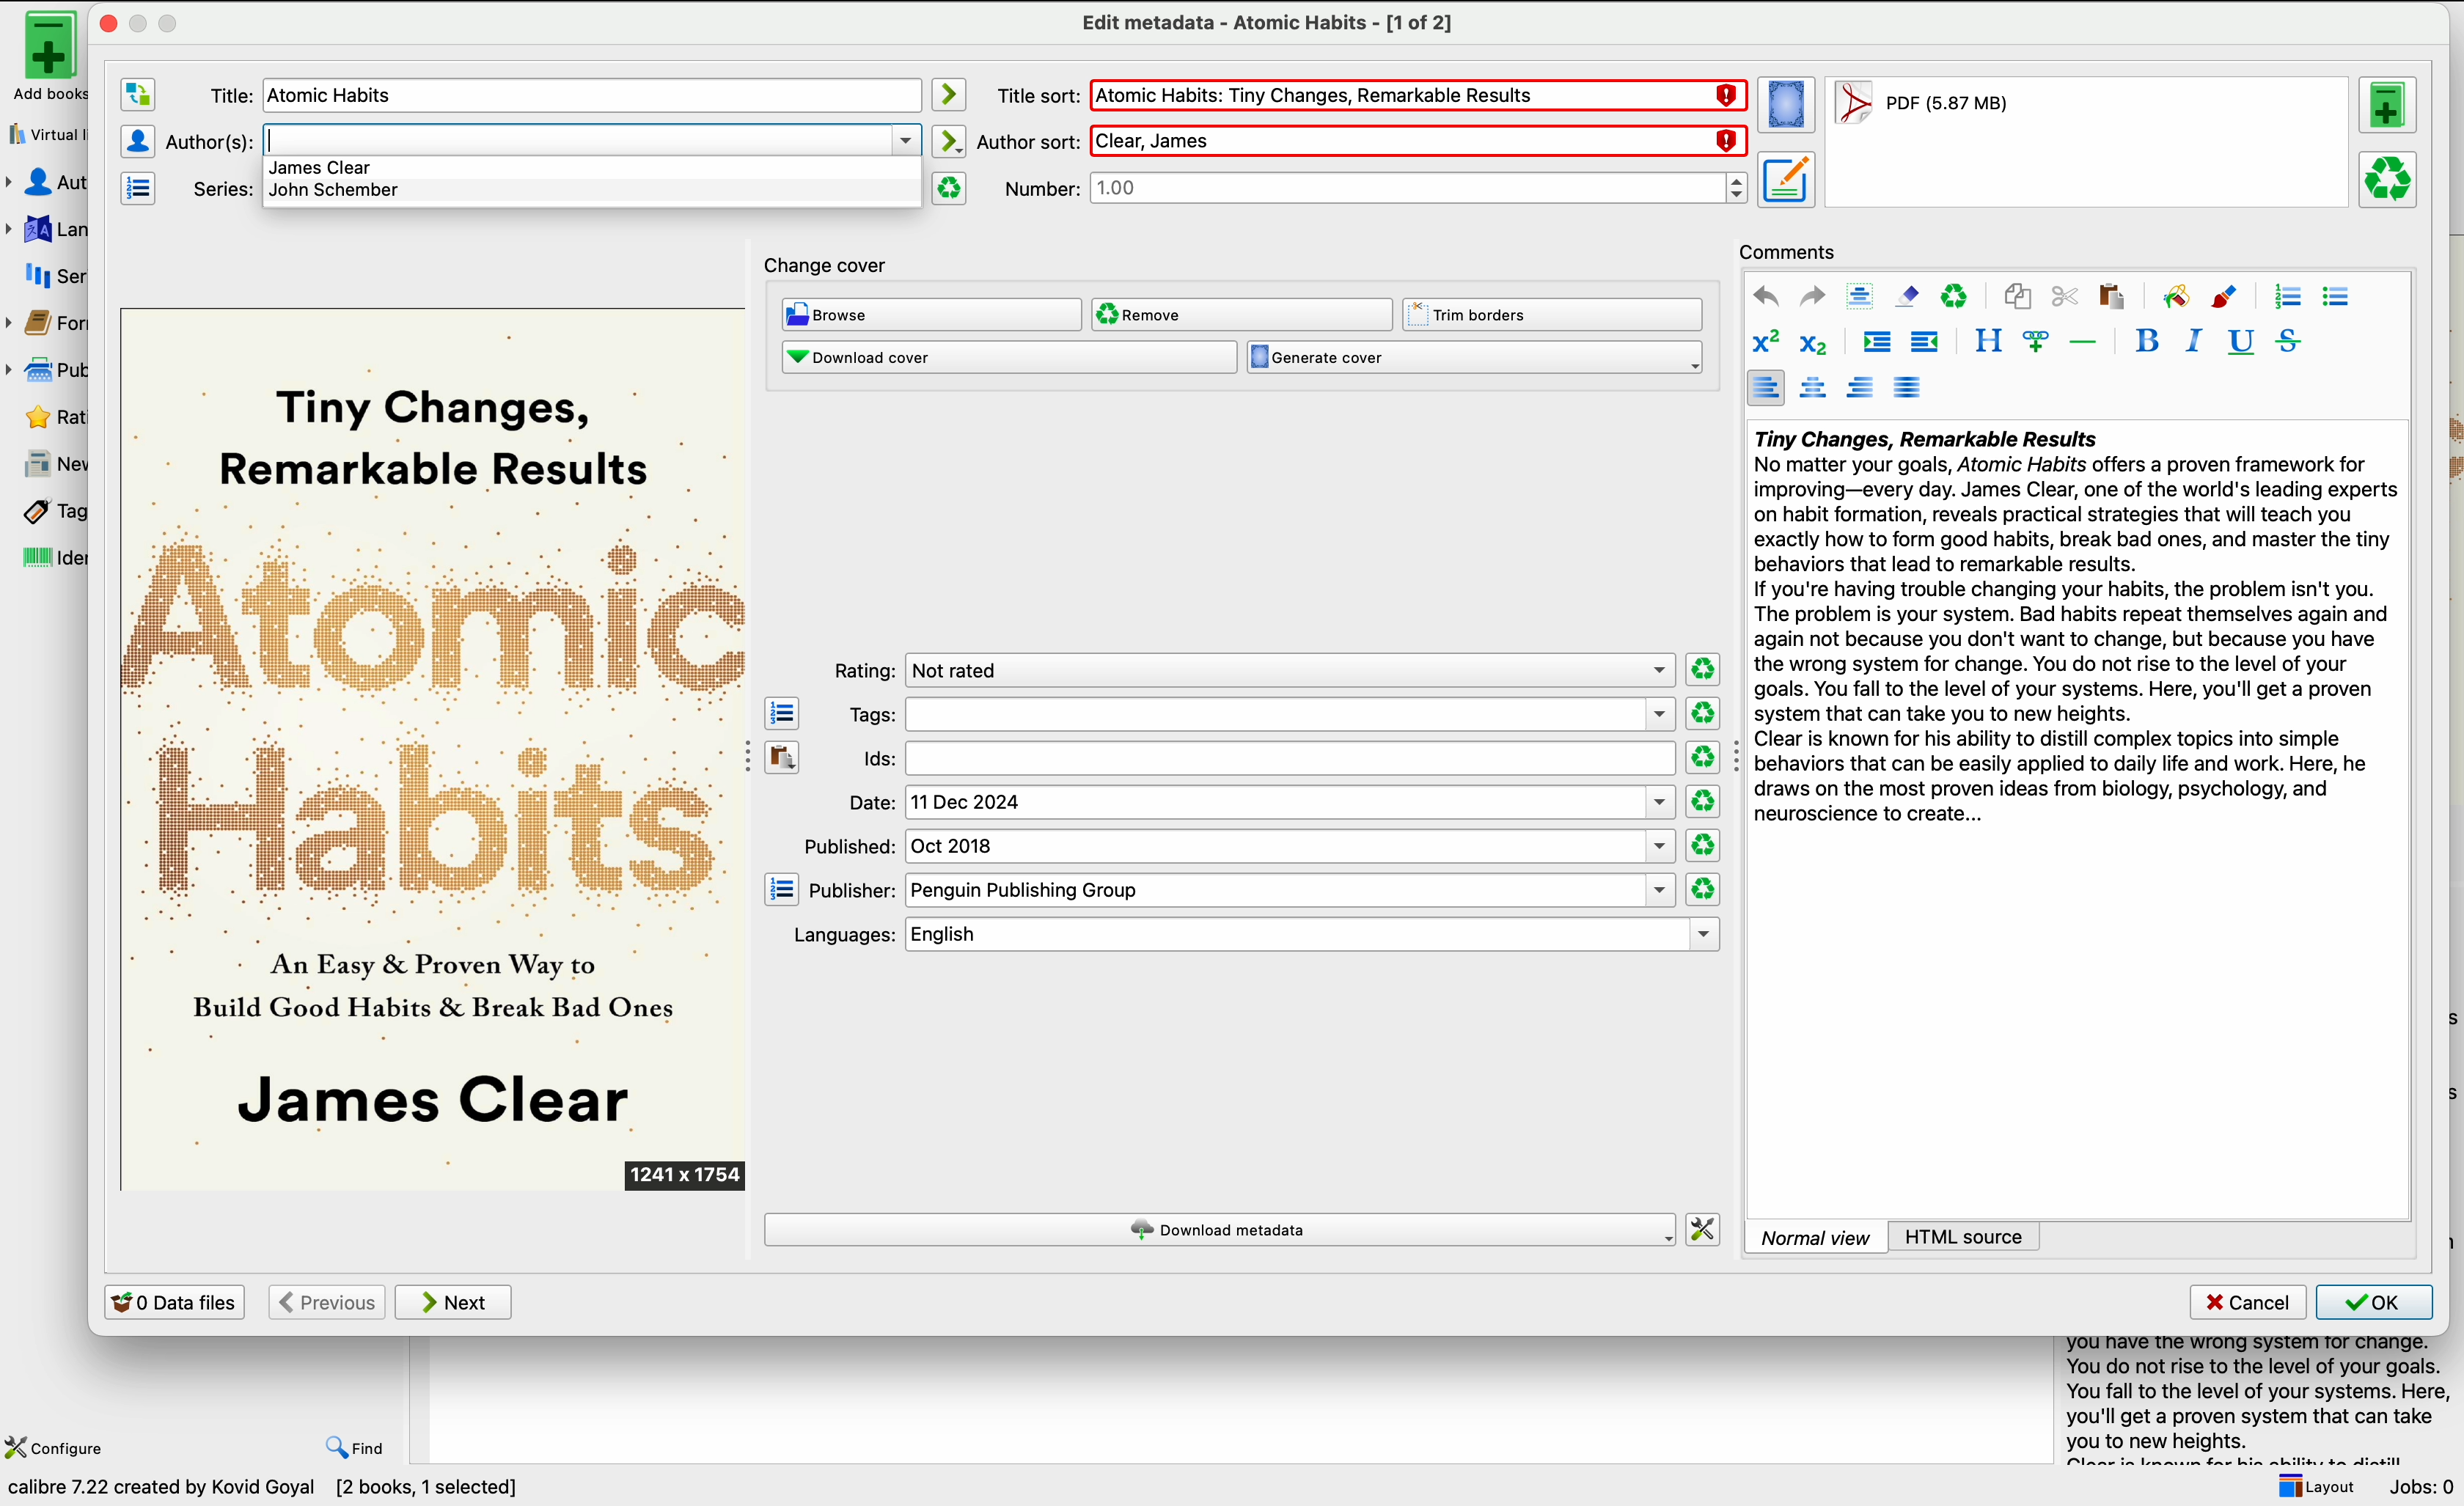 This screenshot has width=2464, height=1506. Describe the element at coordinates (137, 96) in the screenshot. I see `swap the author and title` at that location.